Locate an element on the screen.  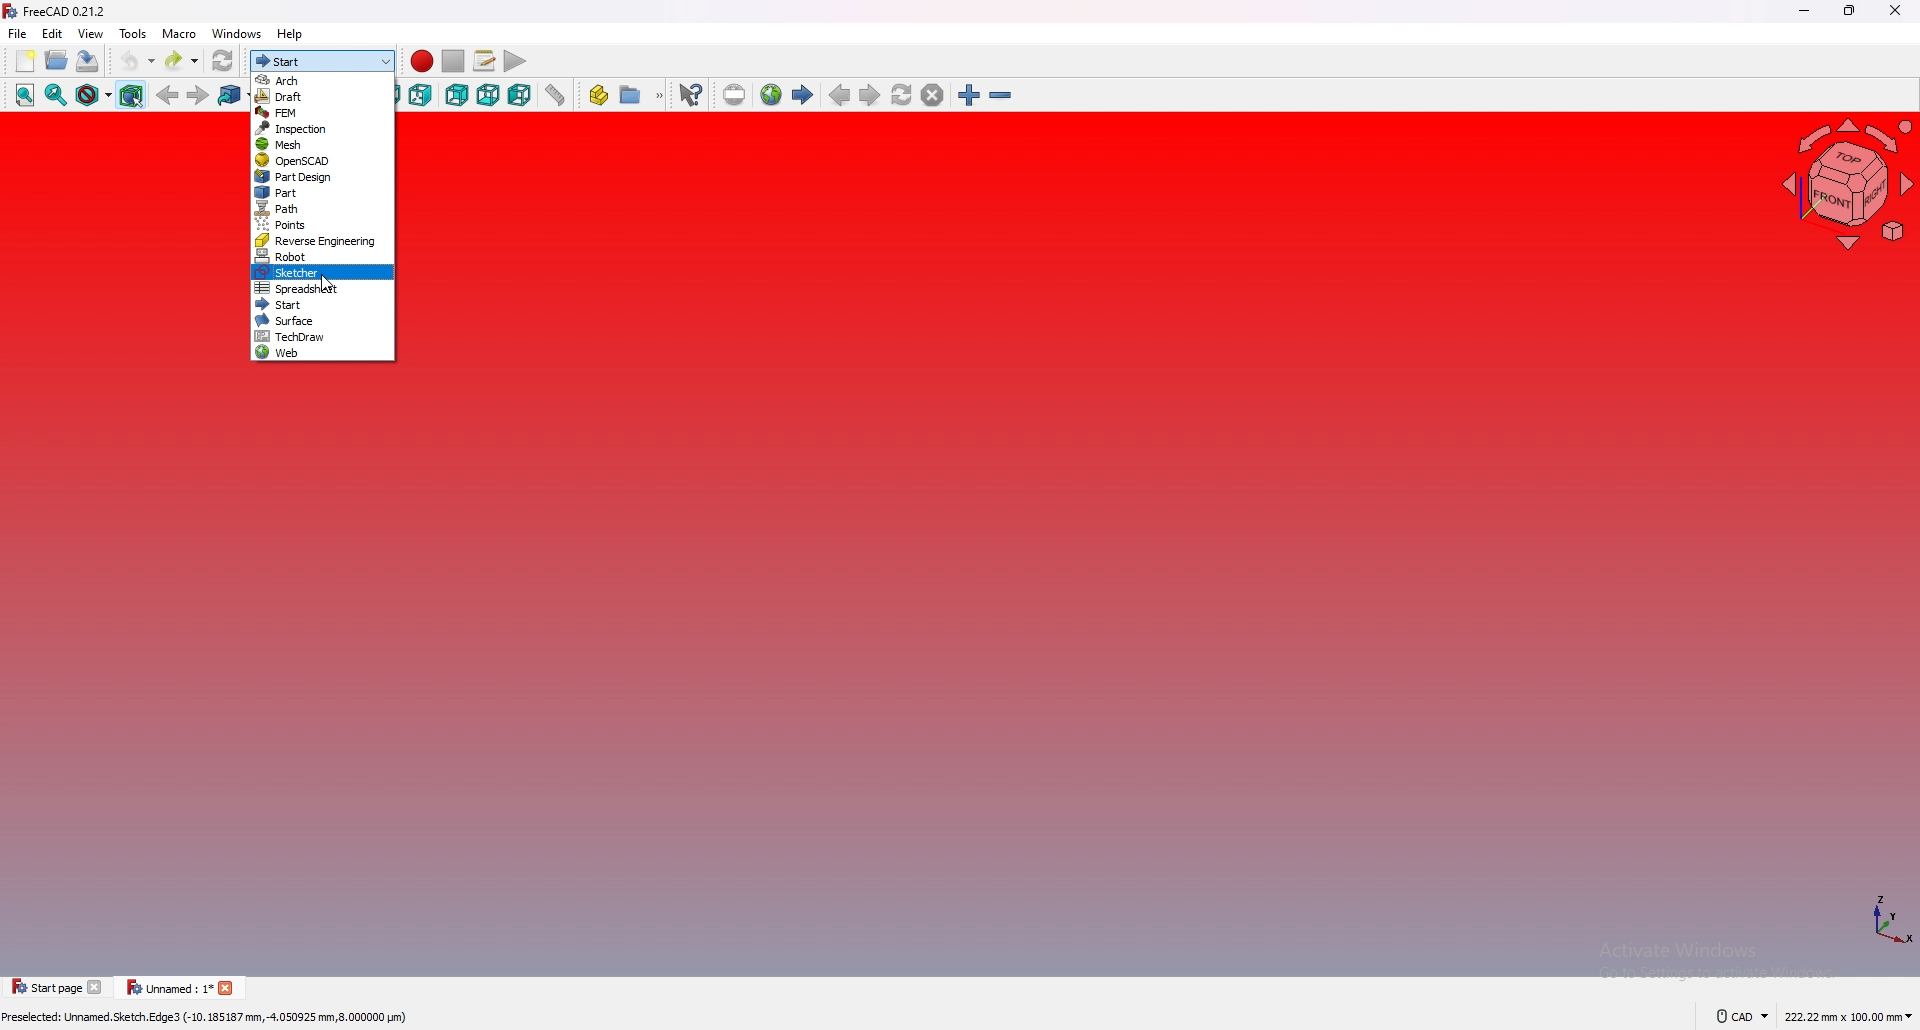
new is located at coordinates (25, 60).